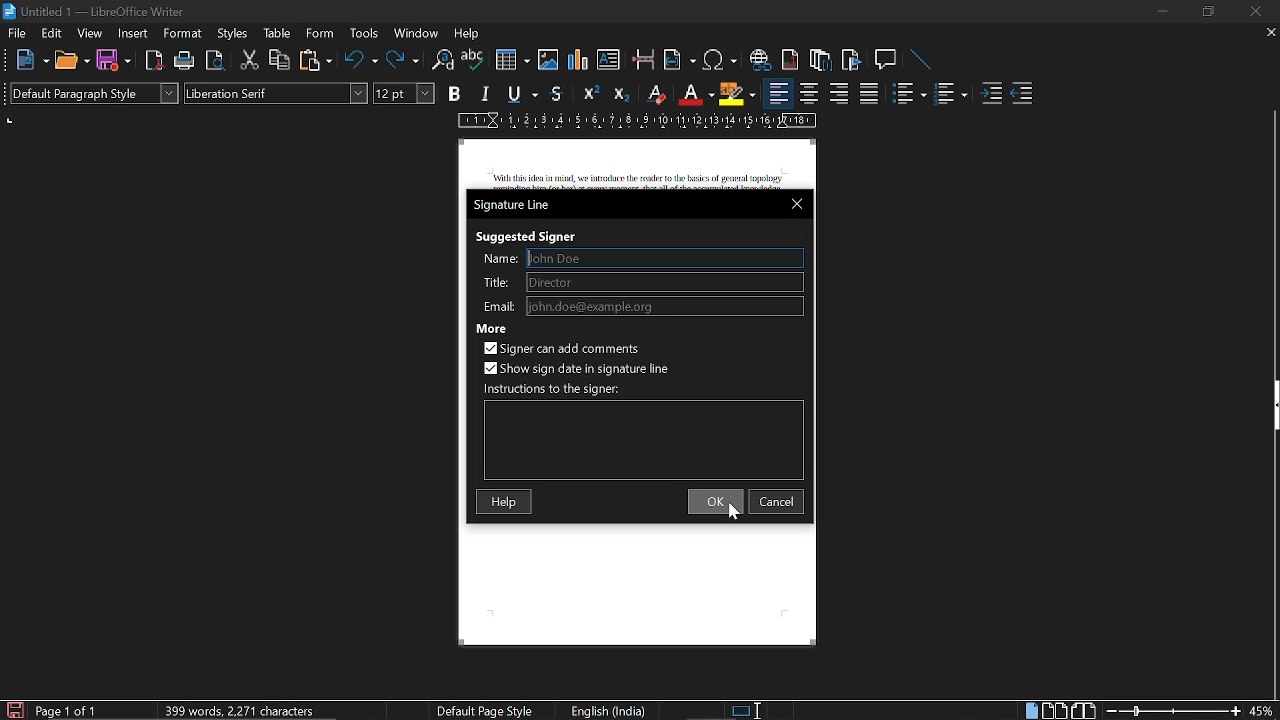 Image resolution: width=1280 pixels, height=720 pixels. Describe the element at coordinates (665, 306) in the screenshot. I see `email` at that location.